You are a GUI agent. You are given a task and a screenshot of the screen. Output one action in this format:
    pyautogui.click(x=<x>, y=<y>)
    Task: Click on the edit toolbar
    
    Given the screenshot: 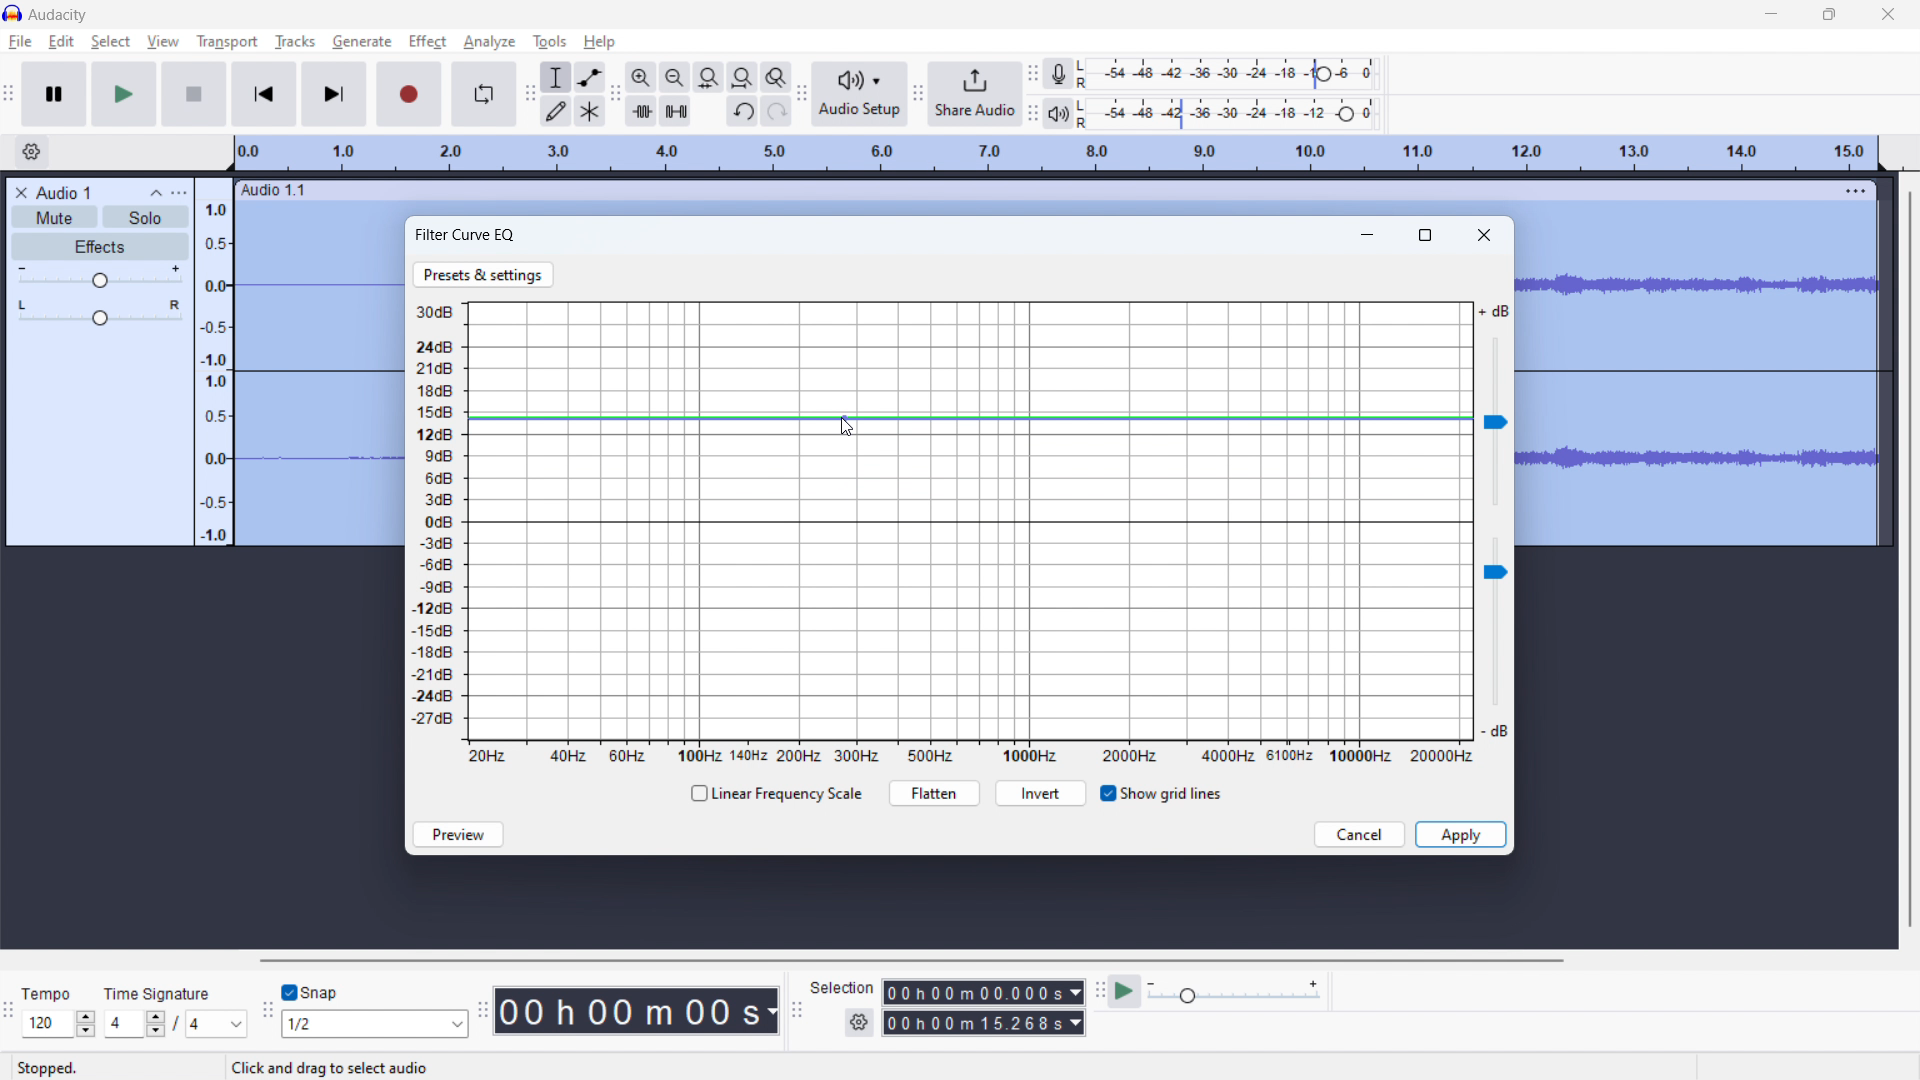 What is the action you would take?
    pyautogui.click(x=615, y=94)
    